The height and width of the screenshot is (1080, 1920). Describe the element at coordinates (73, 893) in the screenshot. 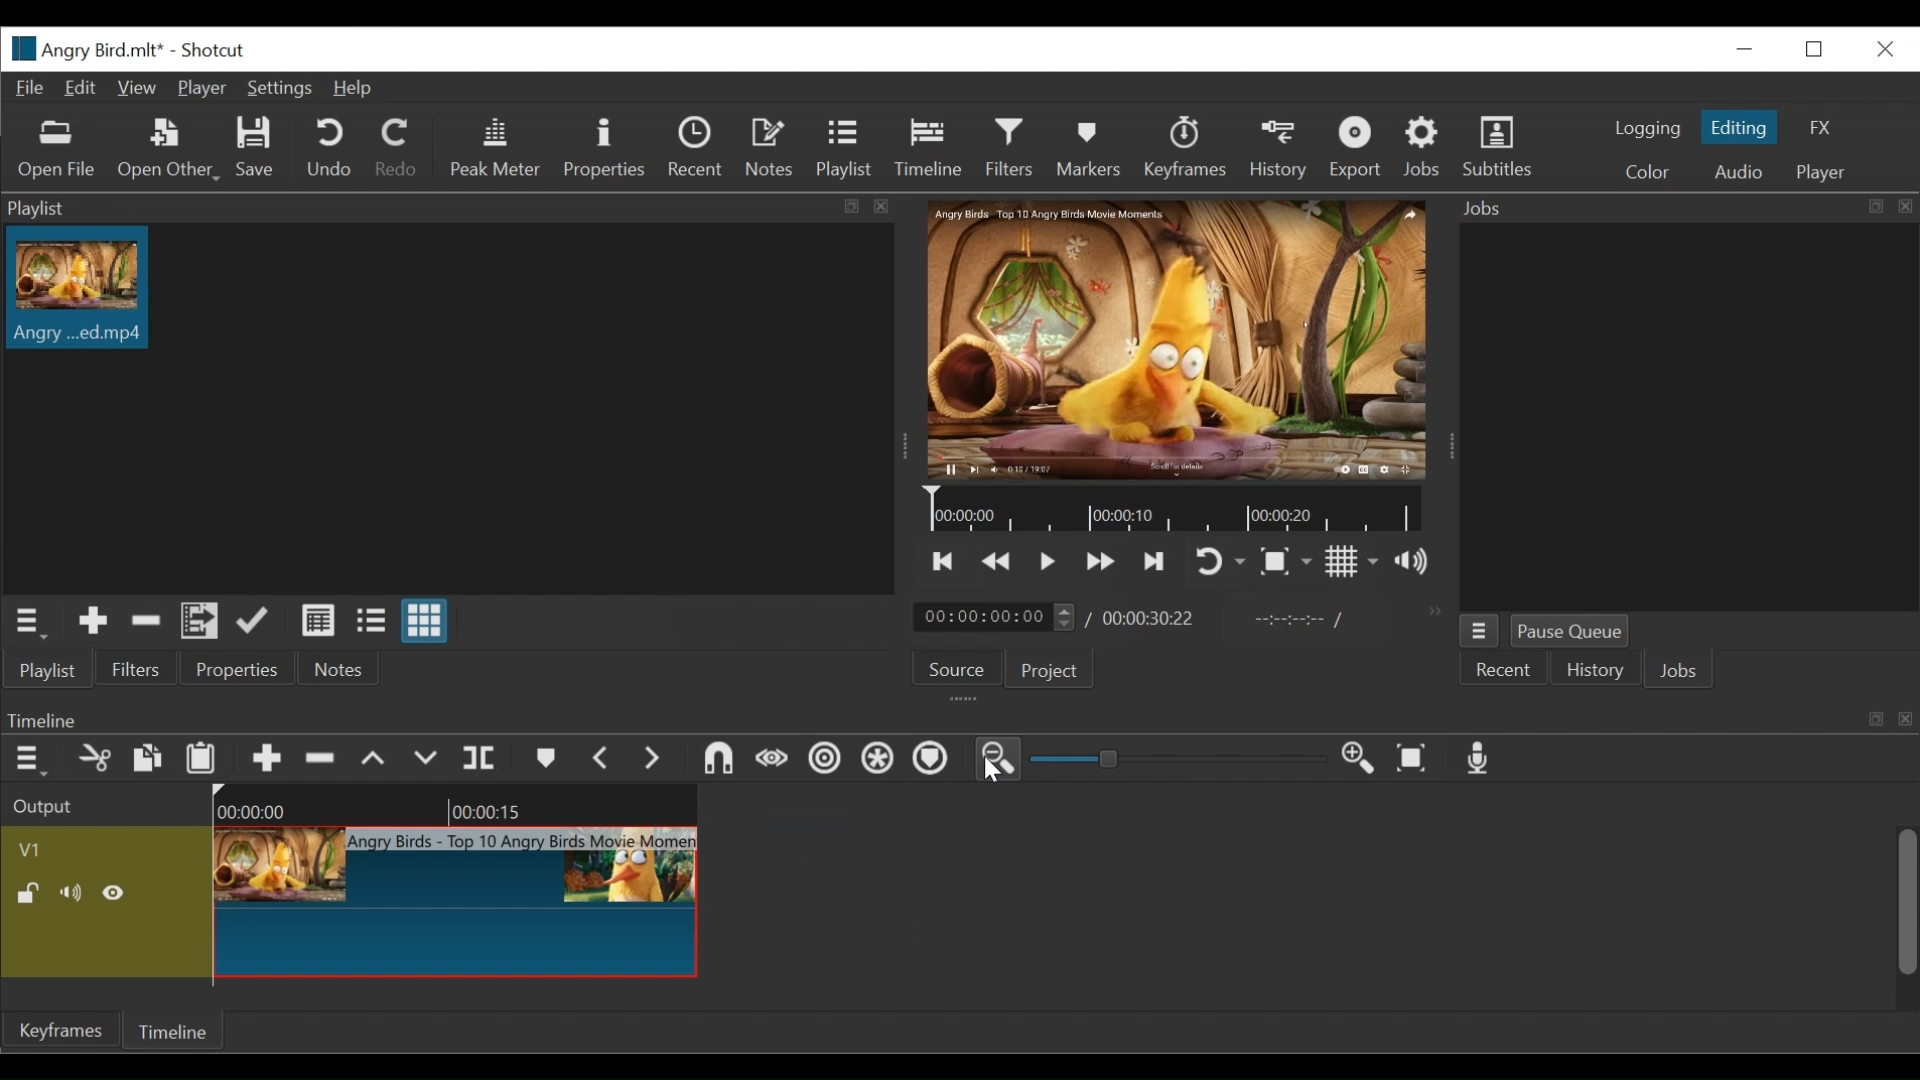

I see `mute` at that location.